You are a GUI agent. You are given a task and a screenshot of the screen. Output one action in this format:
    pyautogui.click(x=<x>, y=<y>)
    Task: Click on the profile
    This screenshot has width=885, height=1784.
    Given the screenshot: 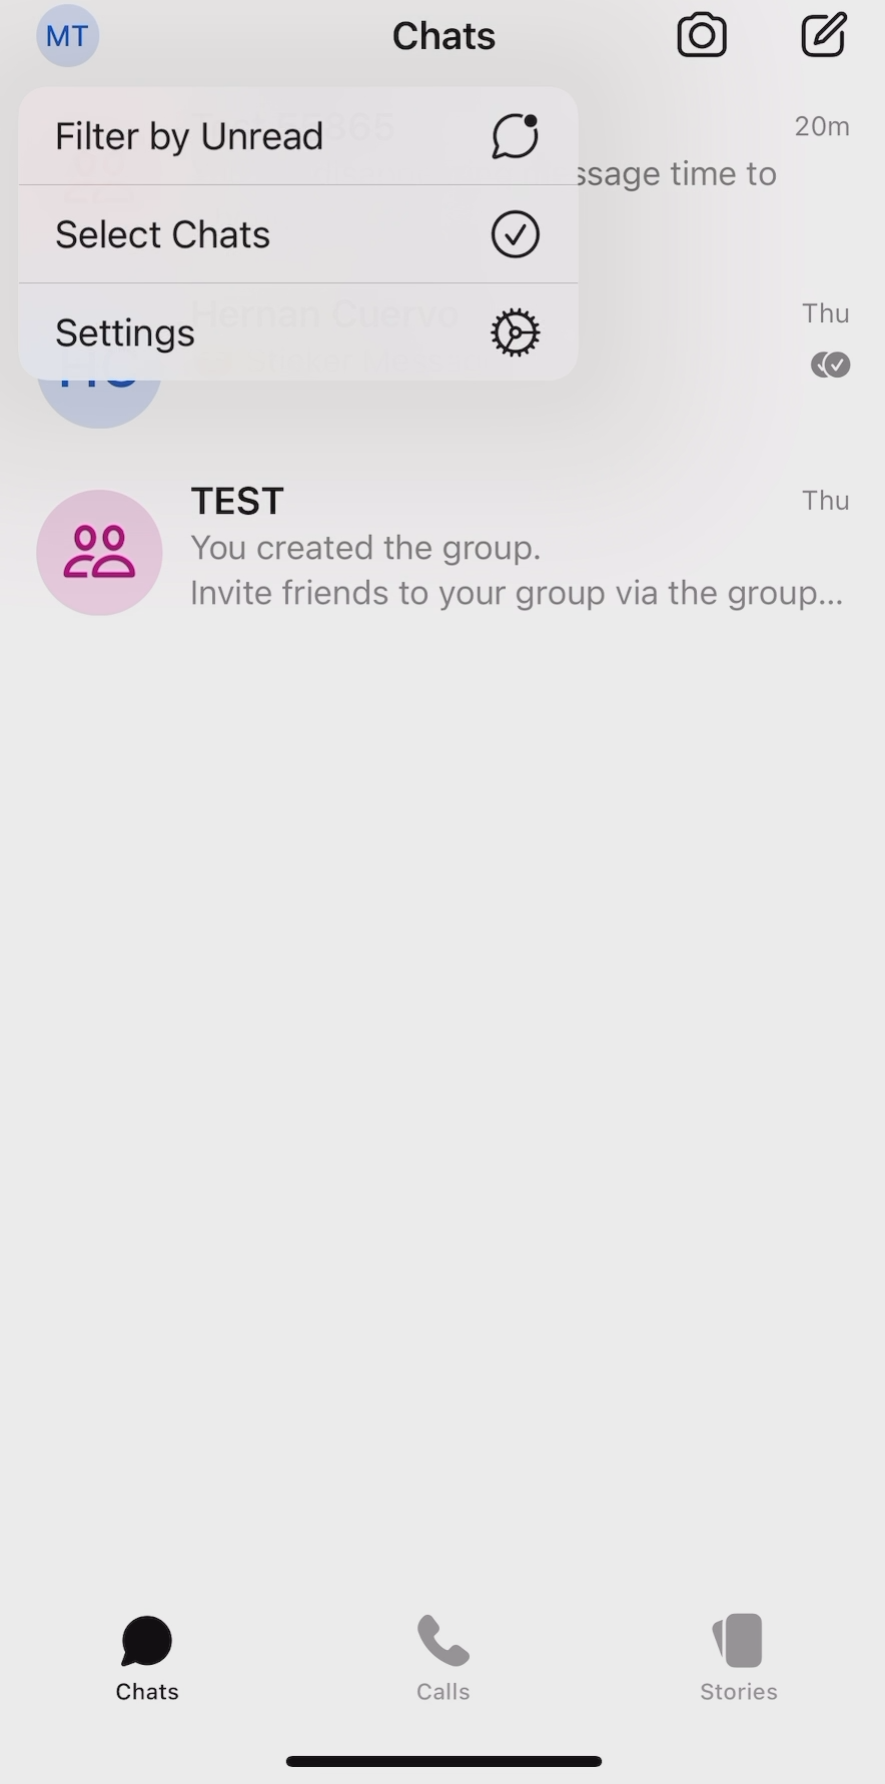 What is the action you would take?
    pyautogui.click(x=65, y=36)
    